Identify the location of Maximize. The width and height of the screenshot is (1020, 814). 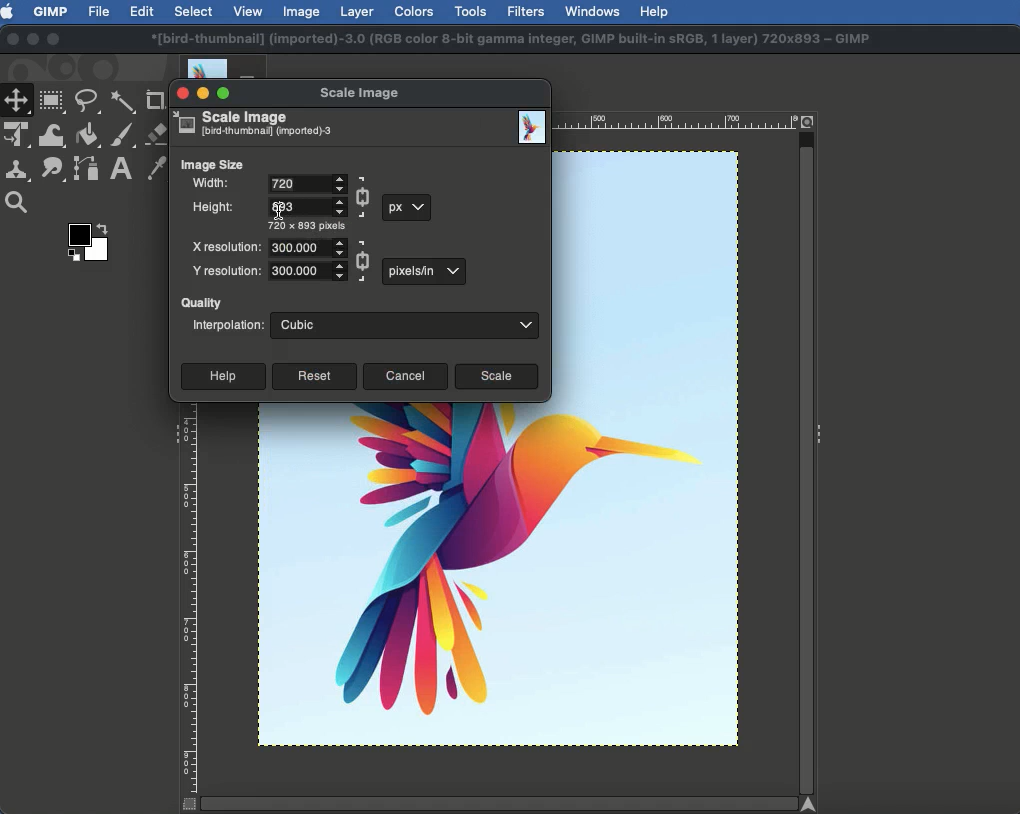
(224, 95).